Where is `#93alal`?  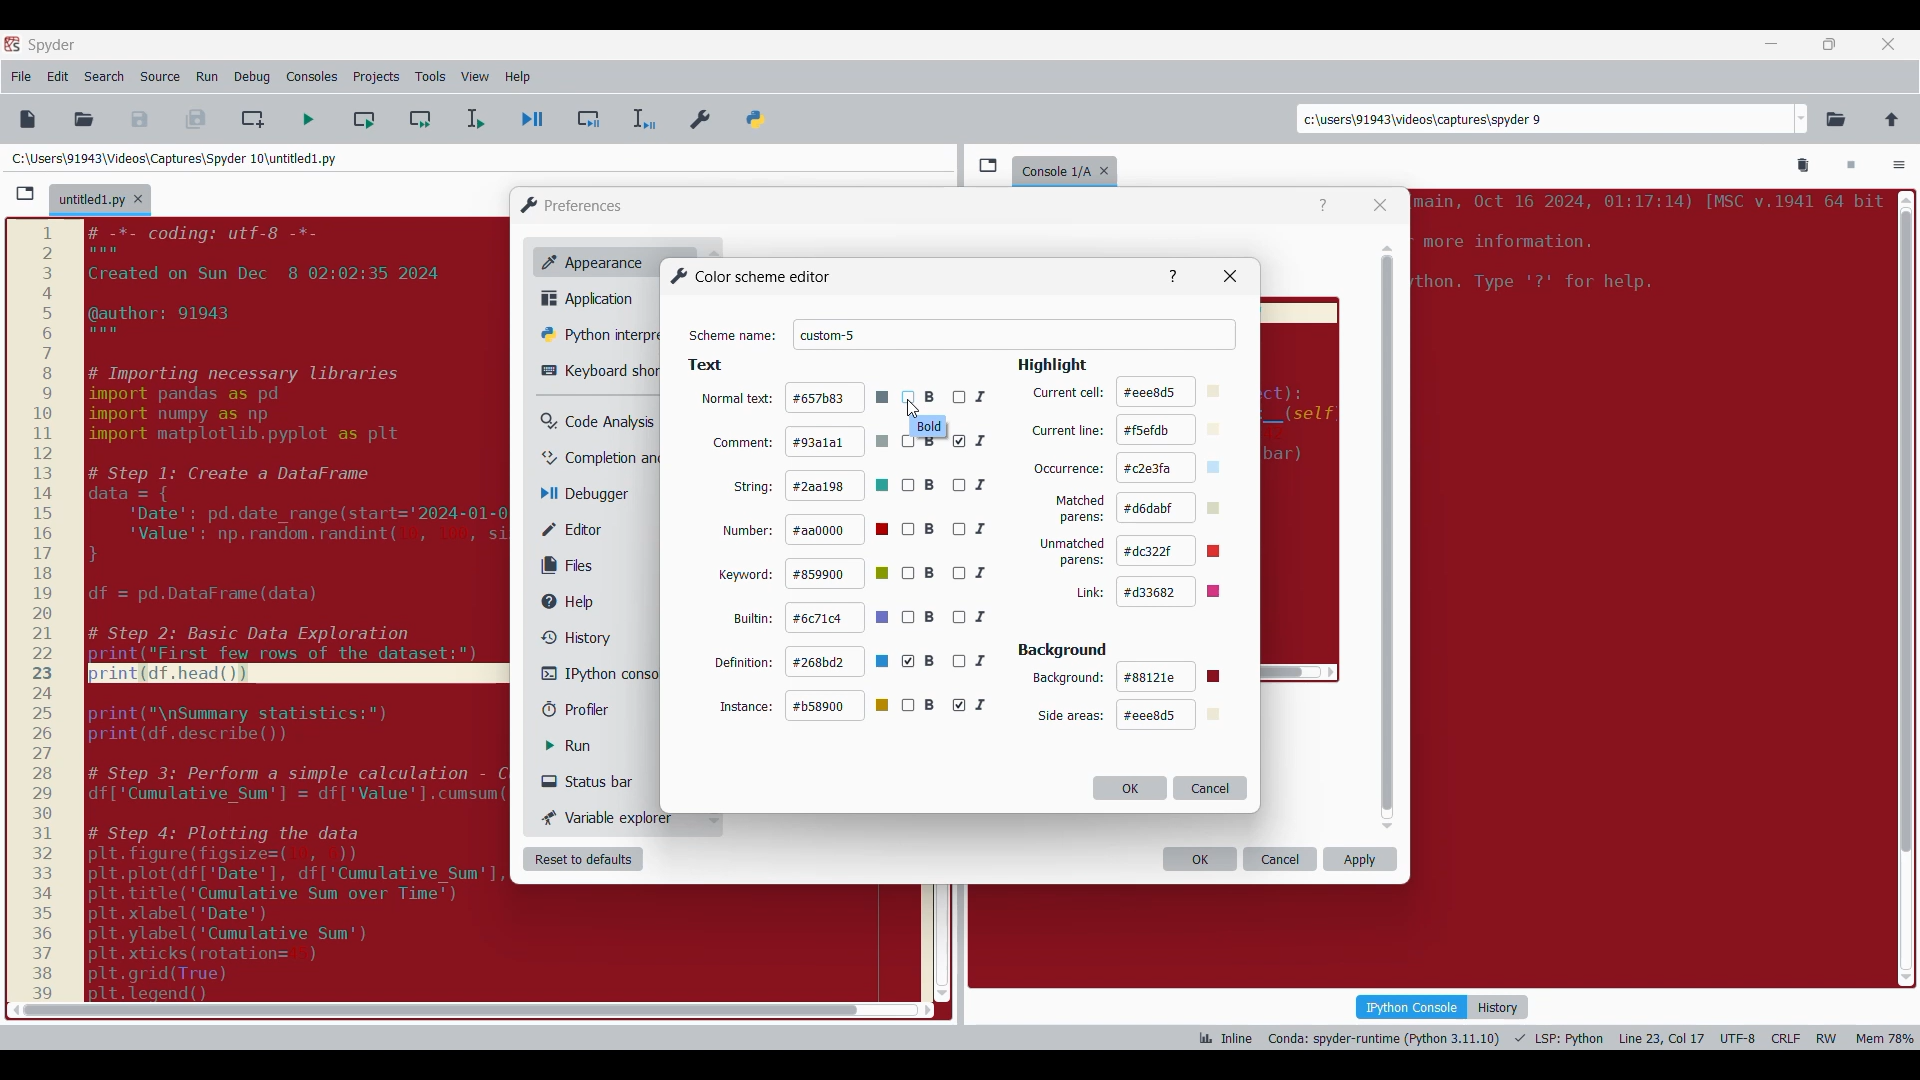
#93alal is located at coordinates (838, 440).